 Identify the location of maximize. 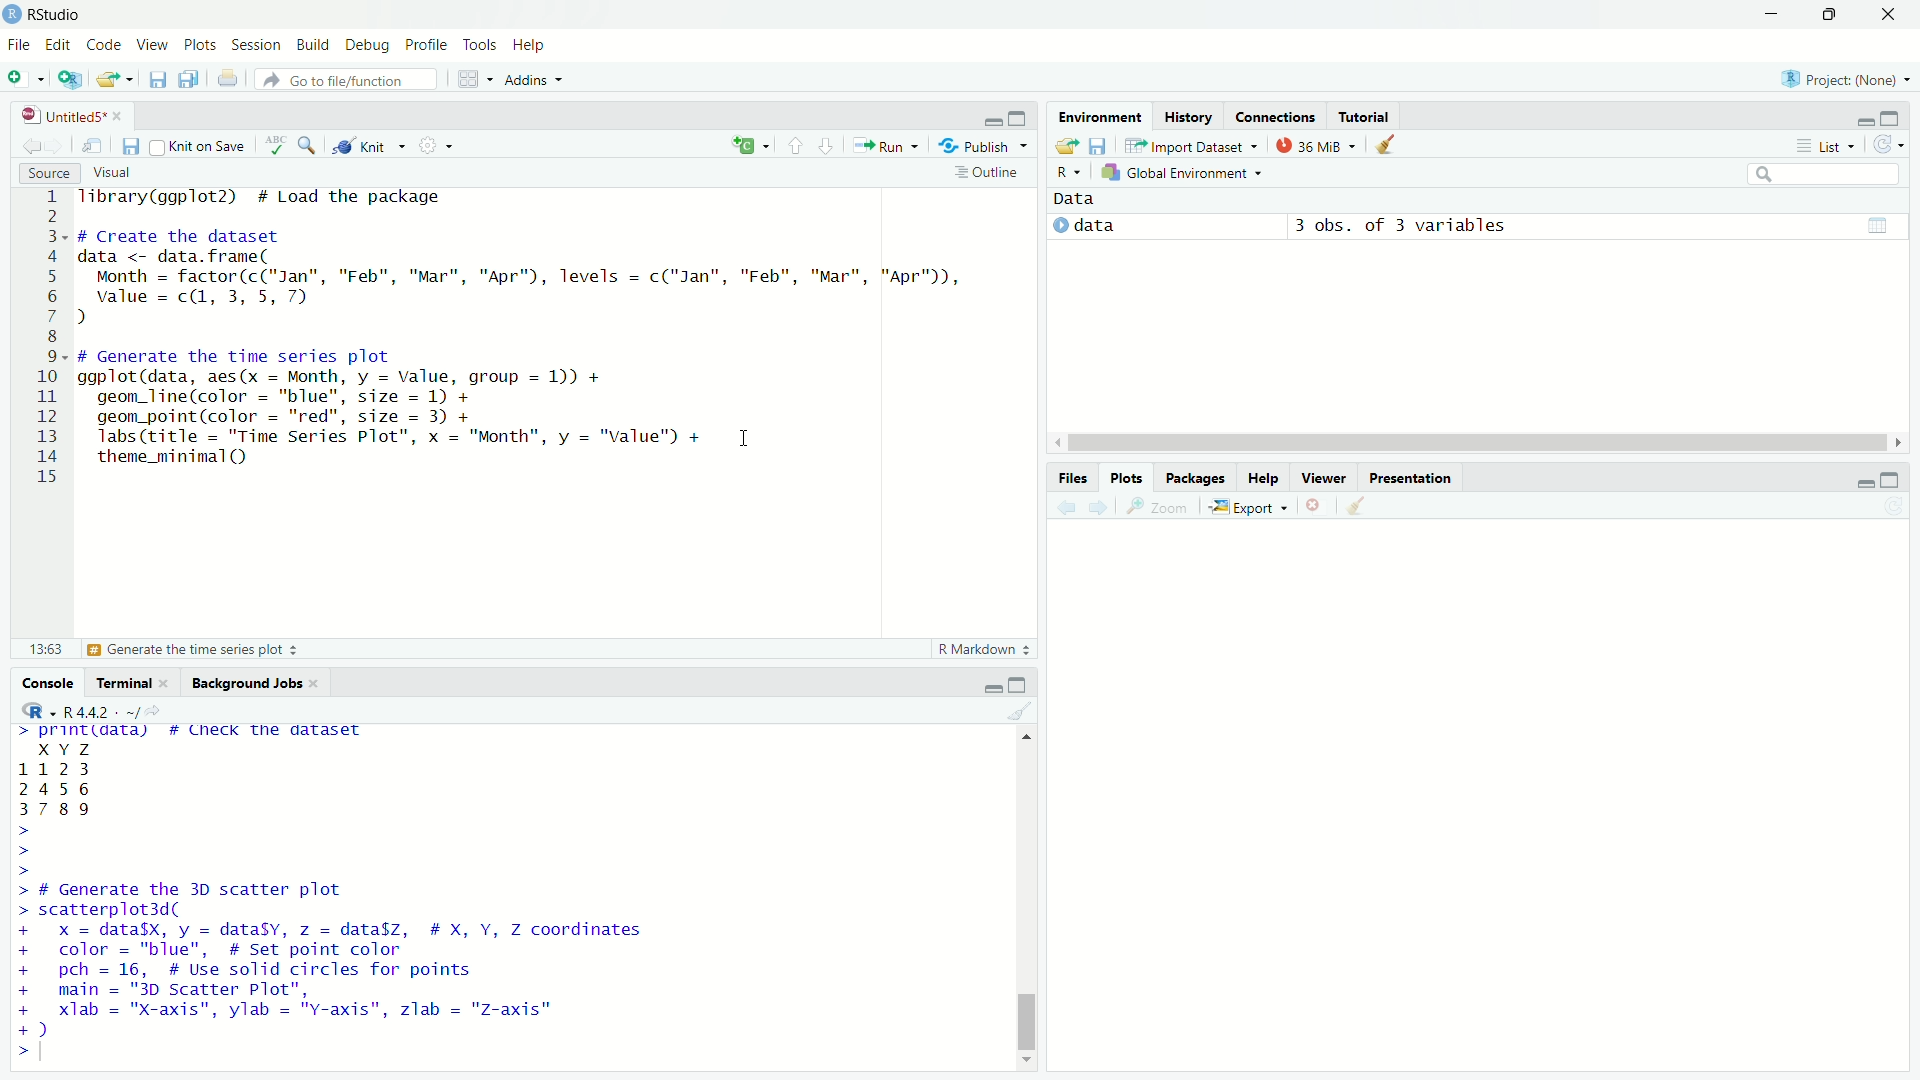
(1891, 118).